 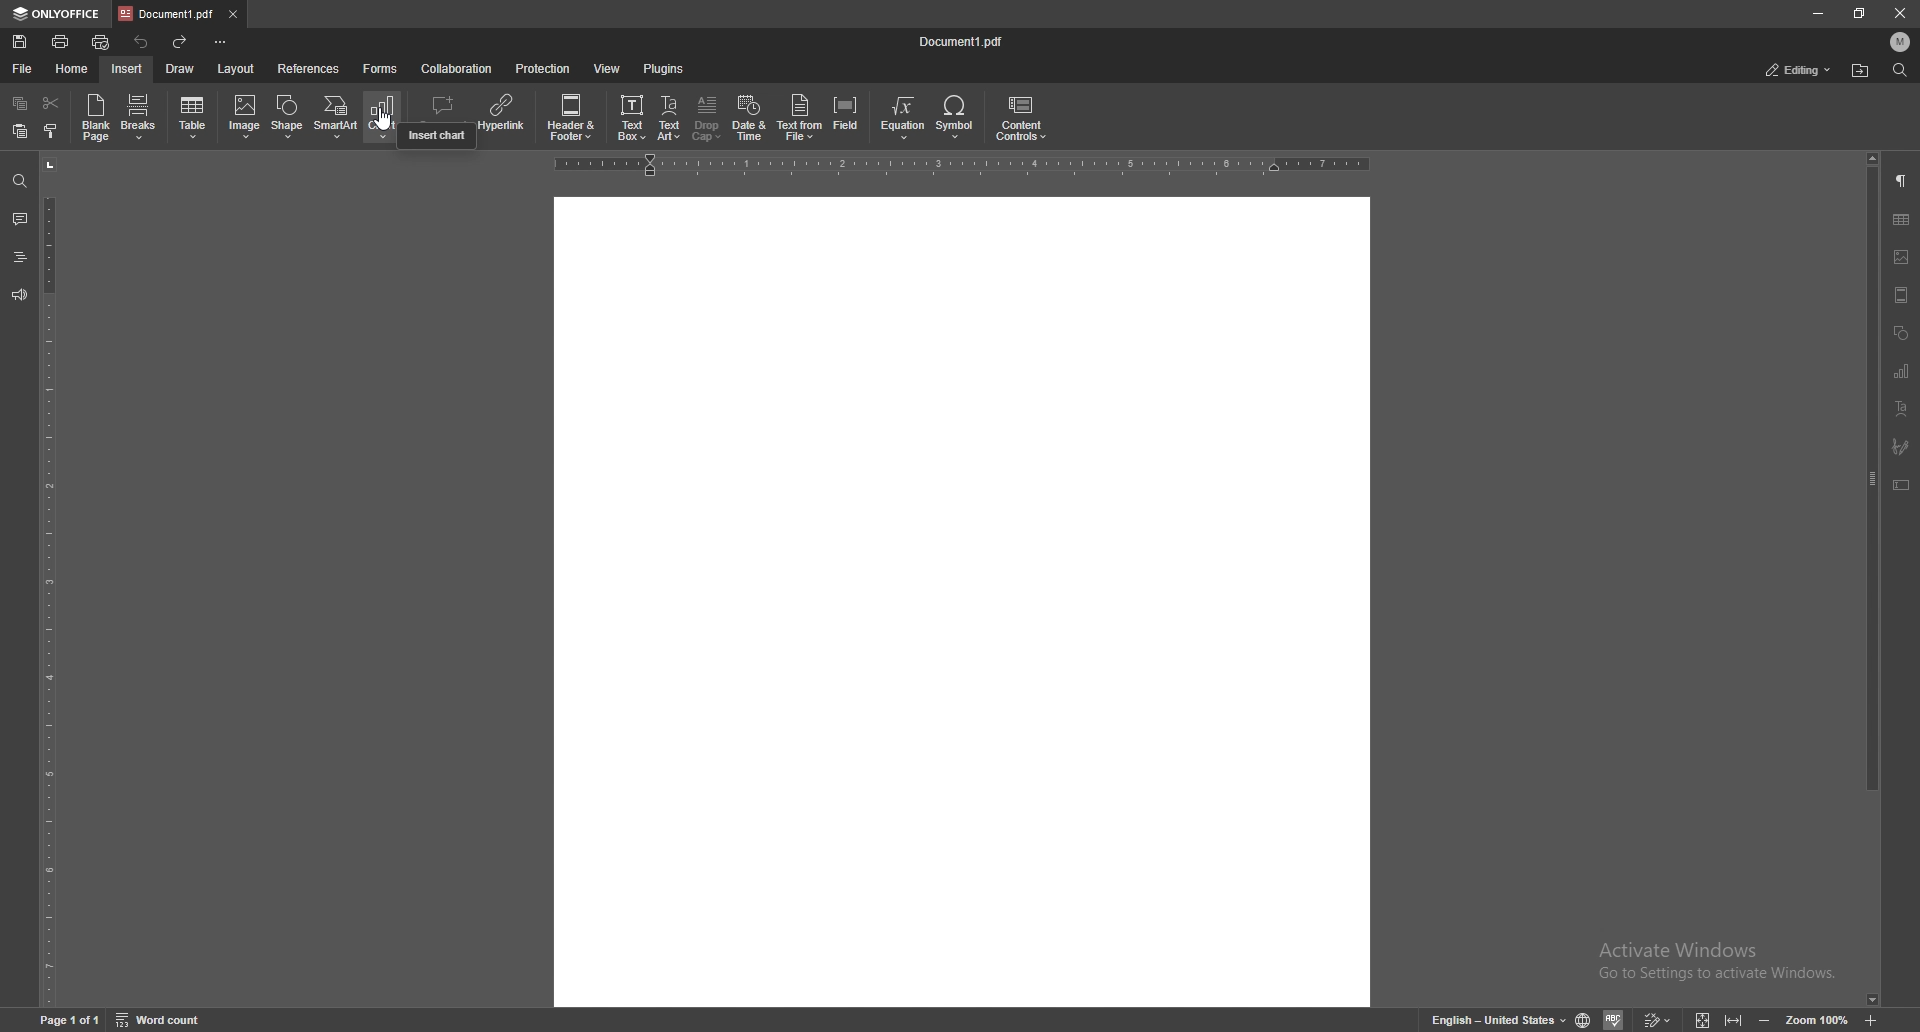 What do you see at coordinates (665, 69) in the screenshot?
I see `plugins` at bounding box center [665, 69].